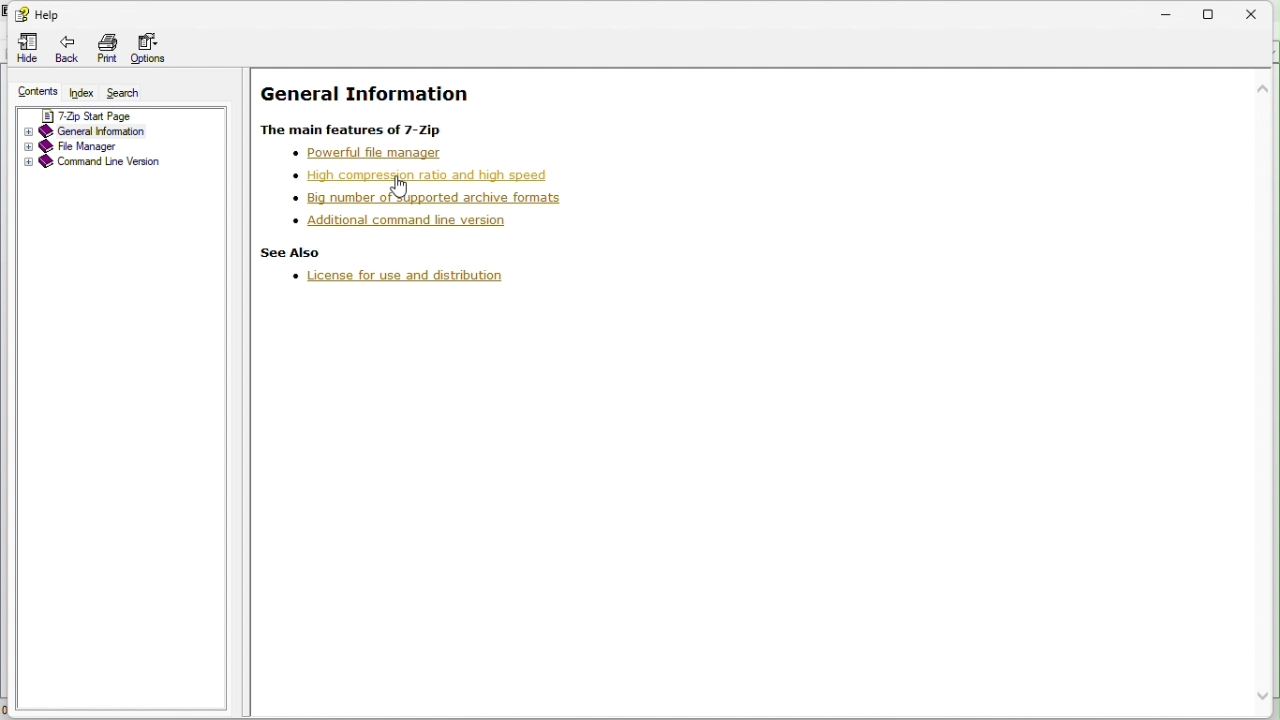 Image resolution: width=1280 pixels, height=720 pixels. What do you see at coordinates (371, 92) in the screenshot?
I see `` at bounding box center [371, 92].